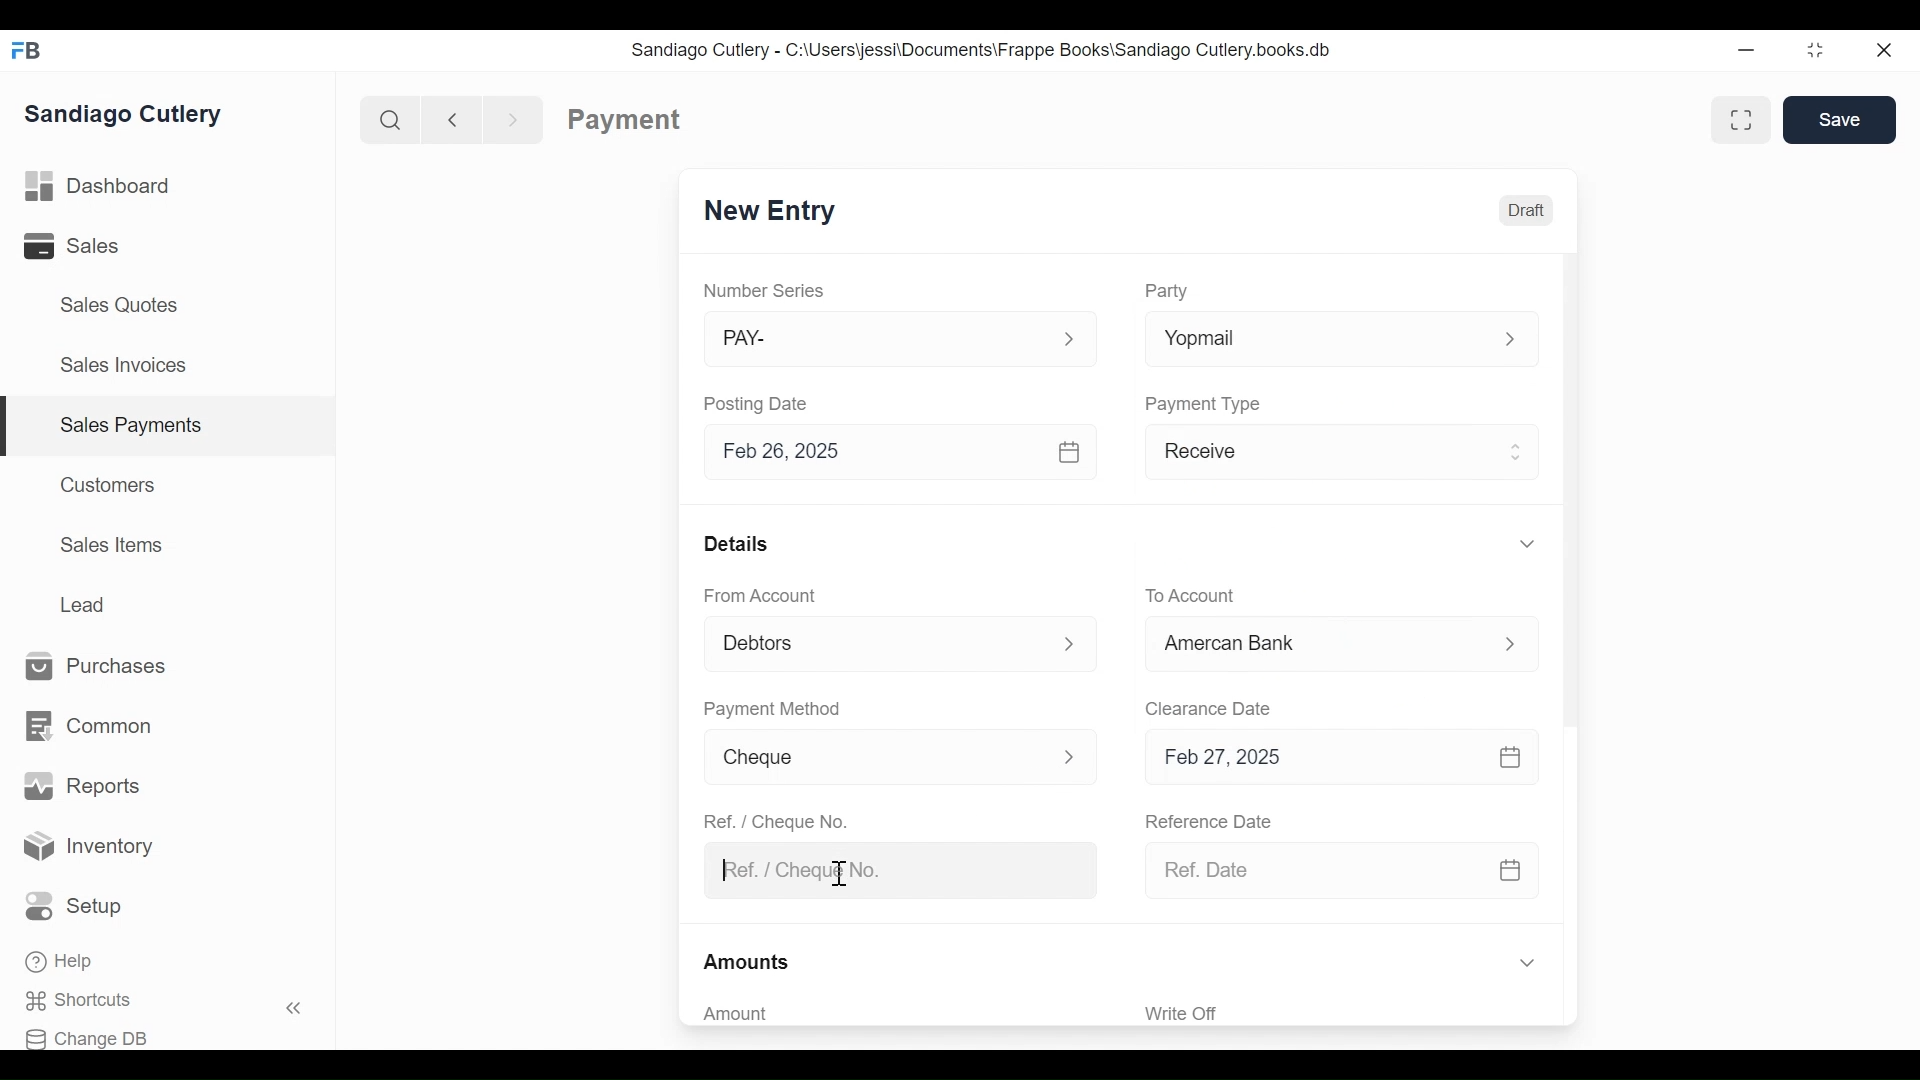 Image resolution: width=1920 pixels, height=1080 pixels. What do you see at coordinates (878, 342) in the screenshot?
I see `PAY-` at bounding box center [878, 342].